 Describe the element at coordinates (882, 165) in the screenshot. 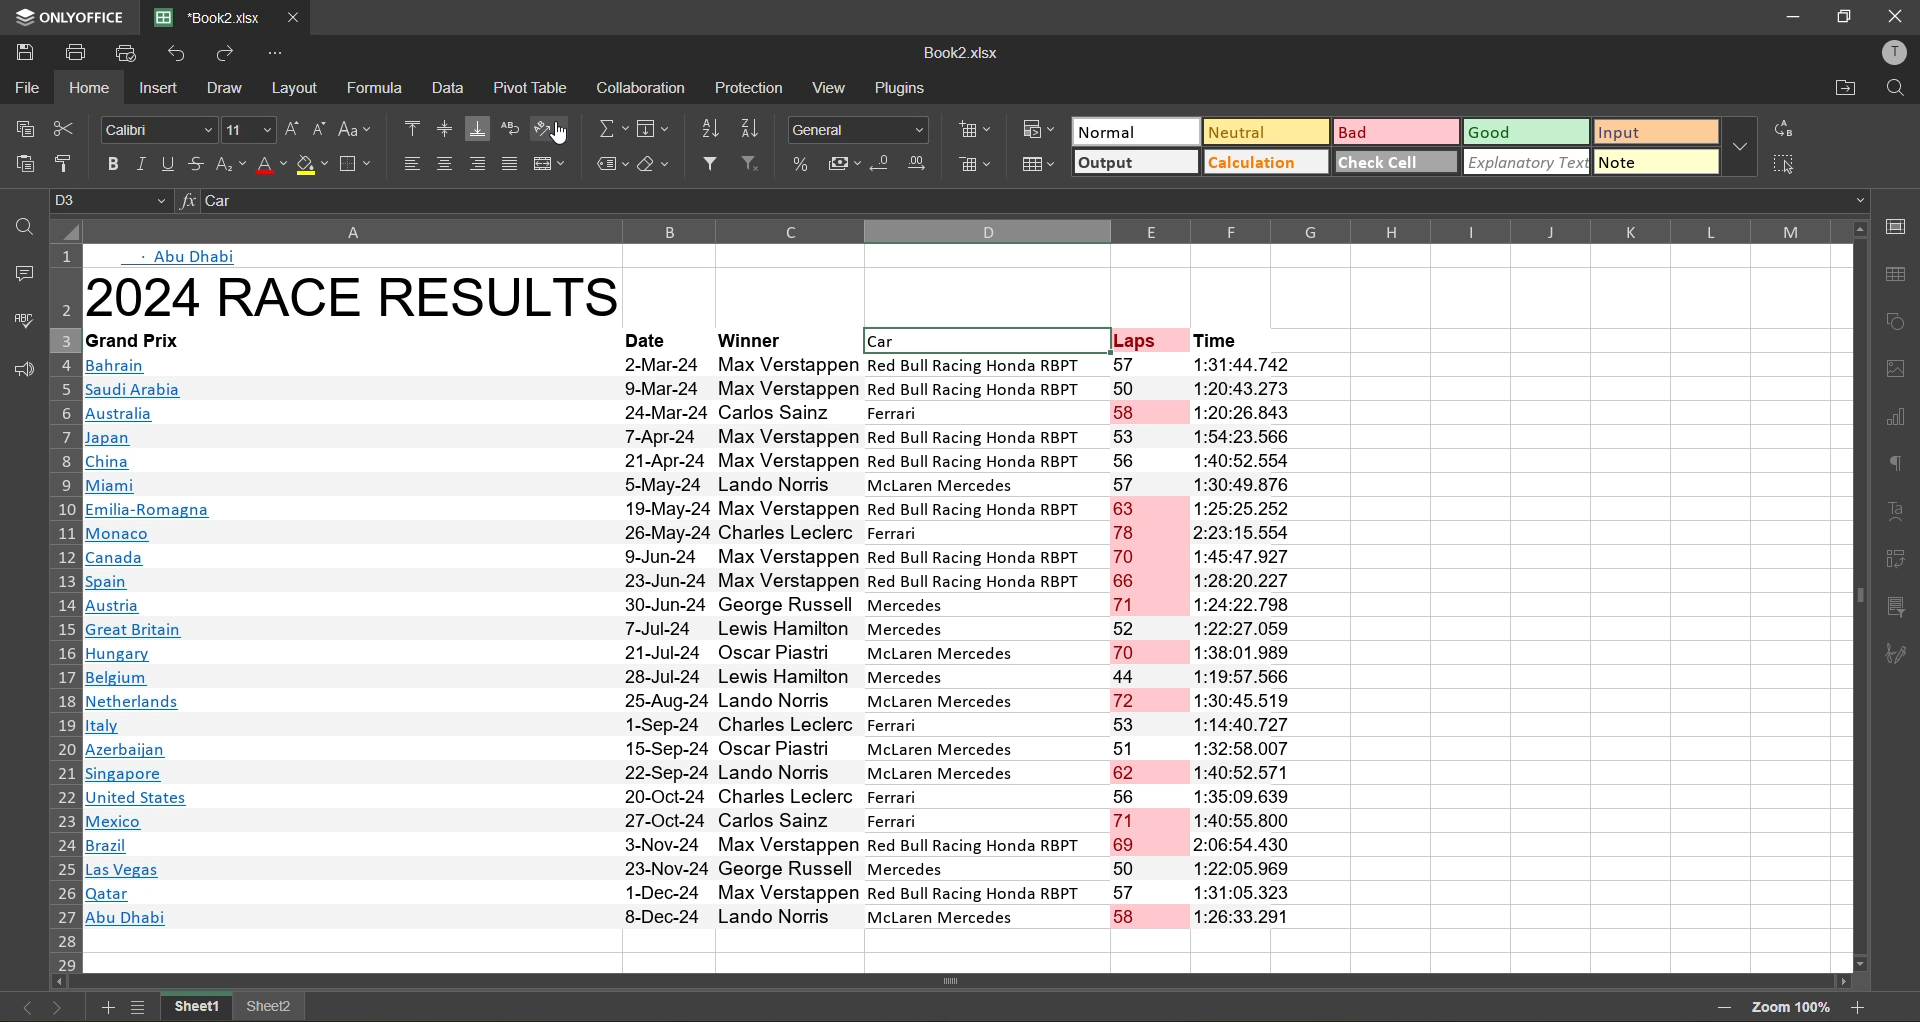

I see `decrease decimal` at that location.